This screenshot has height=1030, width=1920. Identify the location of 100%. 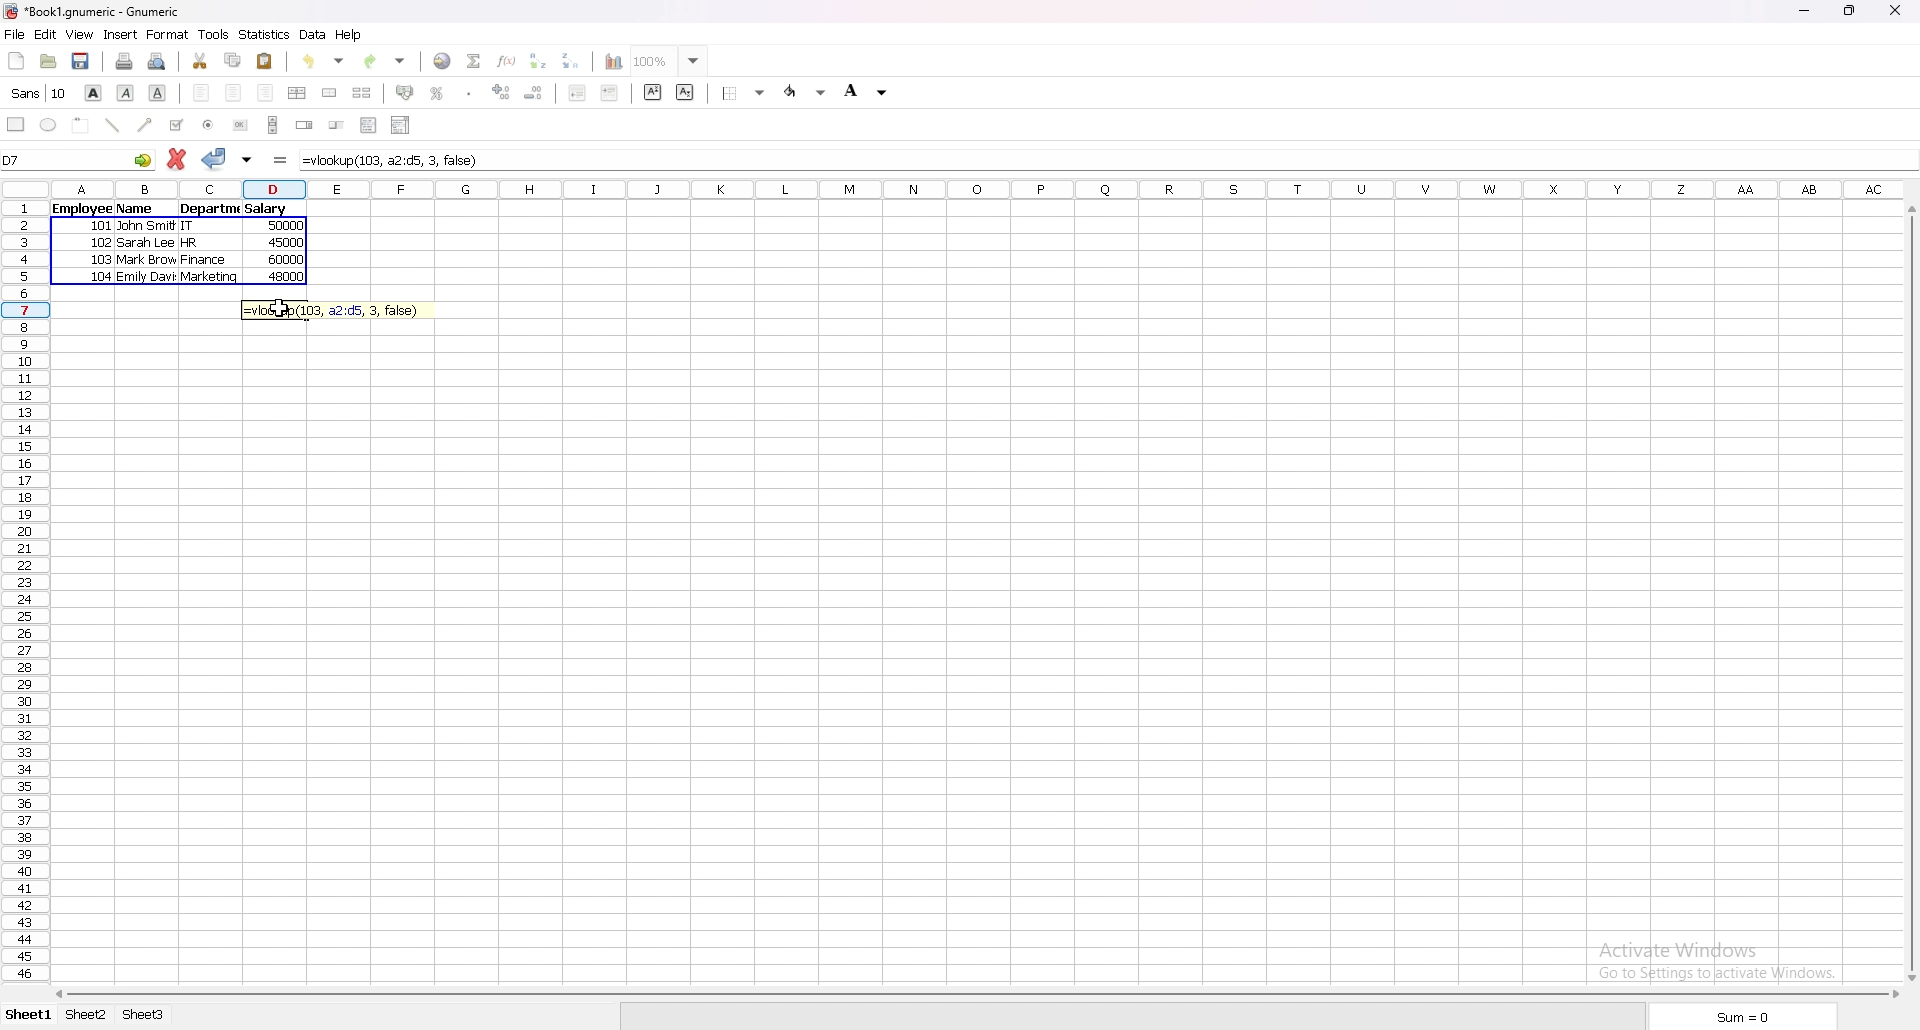
(669, 61).